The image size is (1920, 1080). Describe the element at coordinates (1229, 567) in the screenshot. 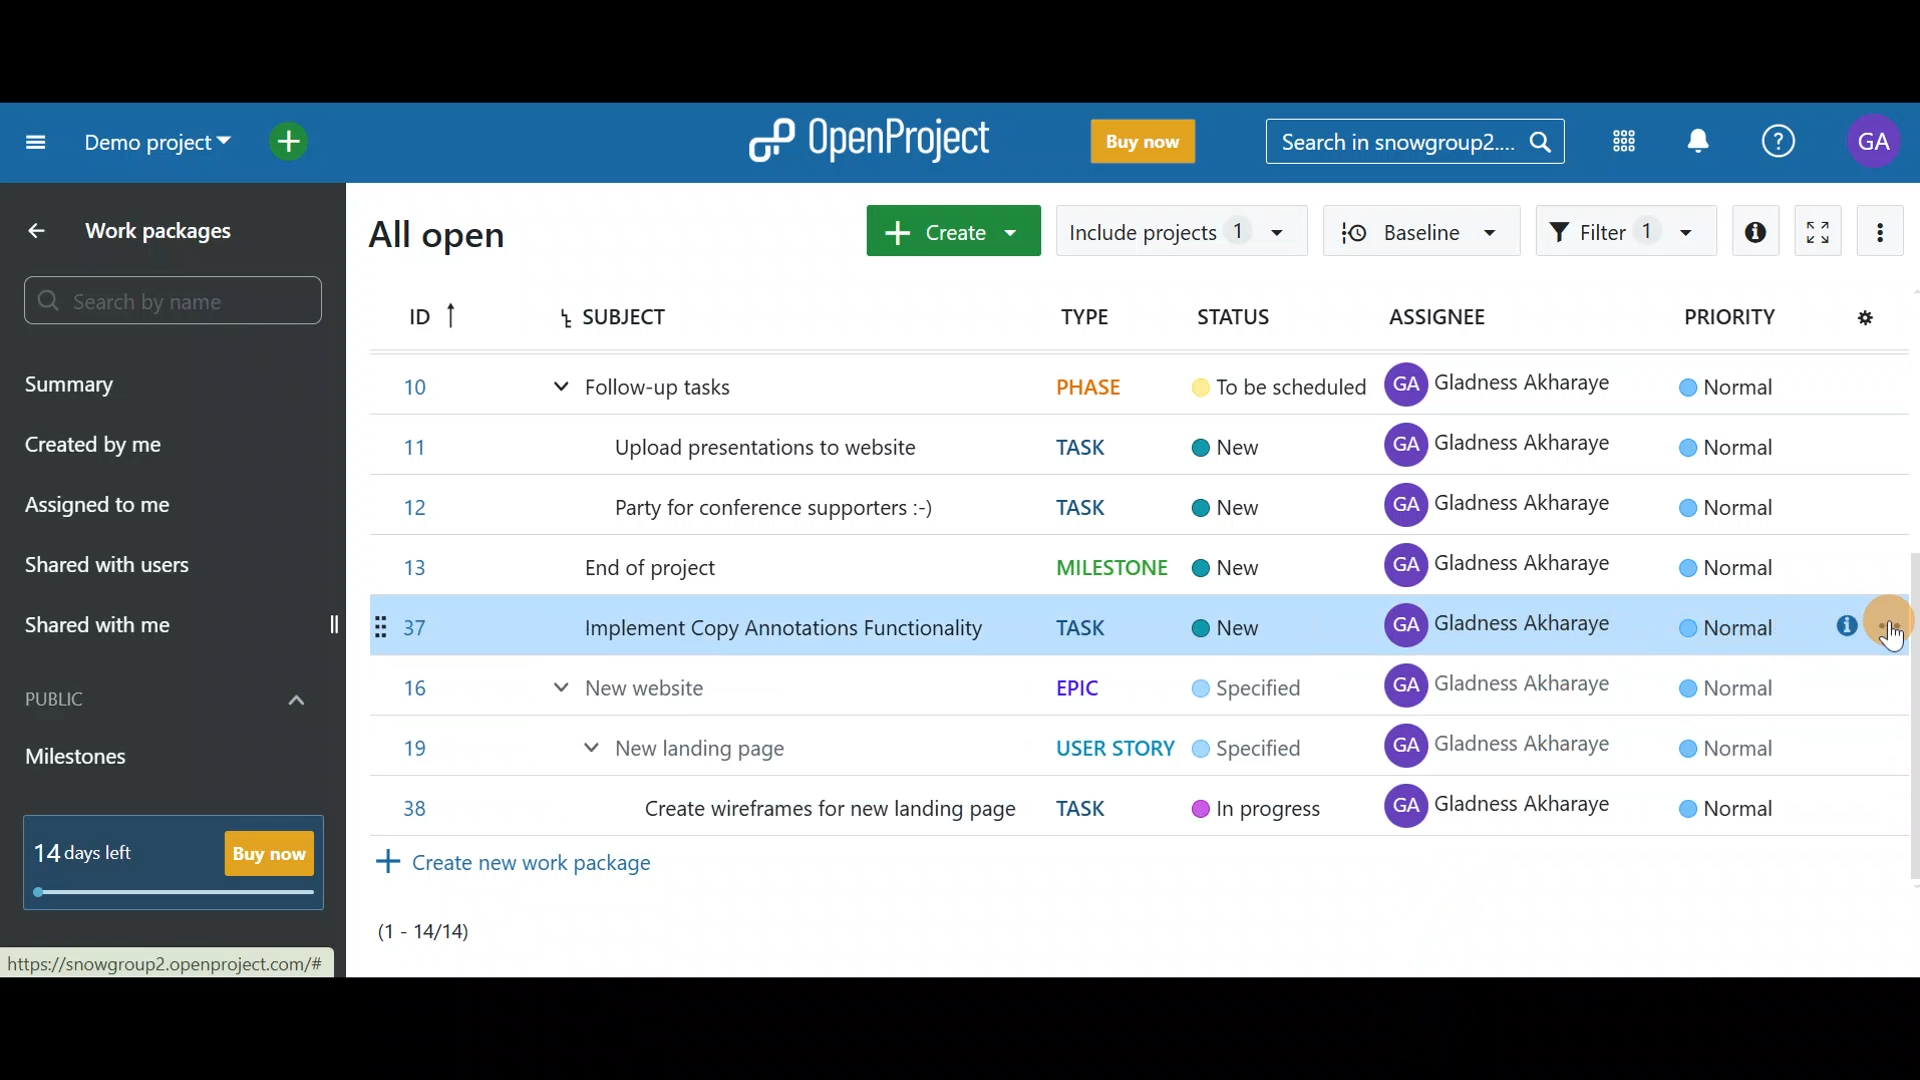

I see `New` at that location.